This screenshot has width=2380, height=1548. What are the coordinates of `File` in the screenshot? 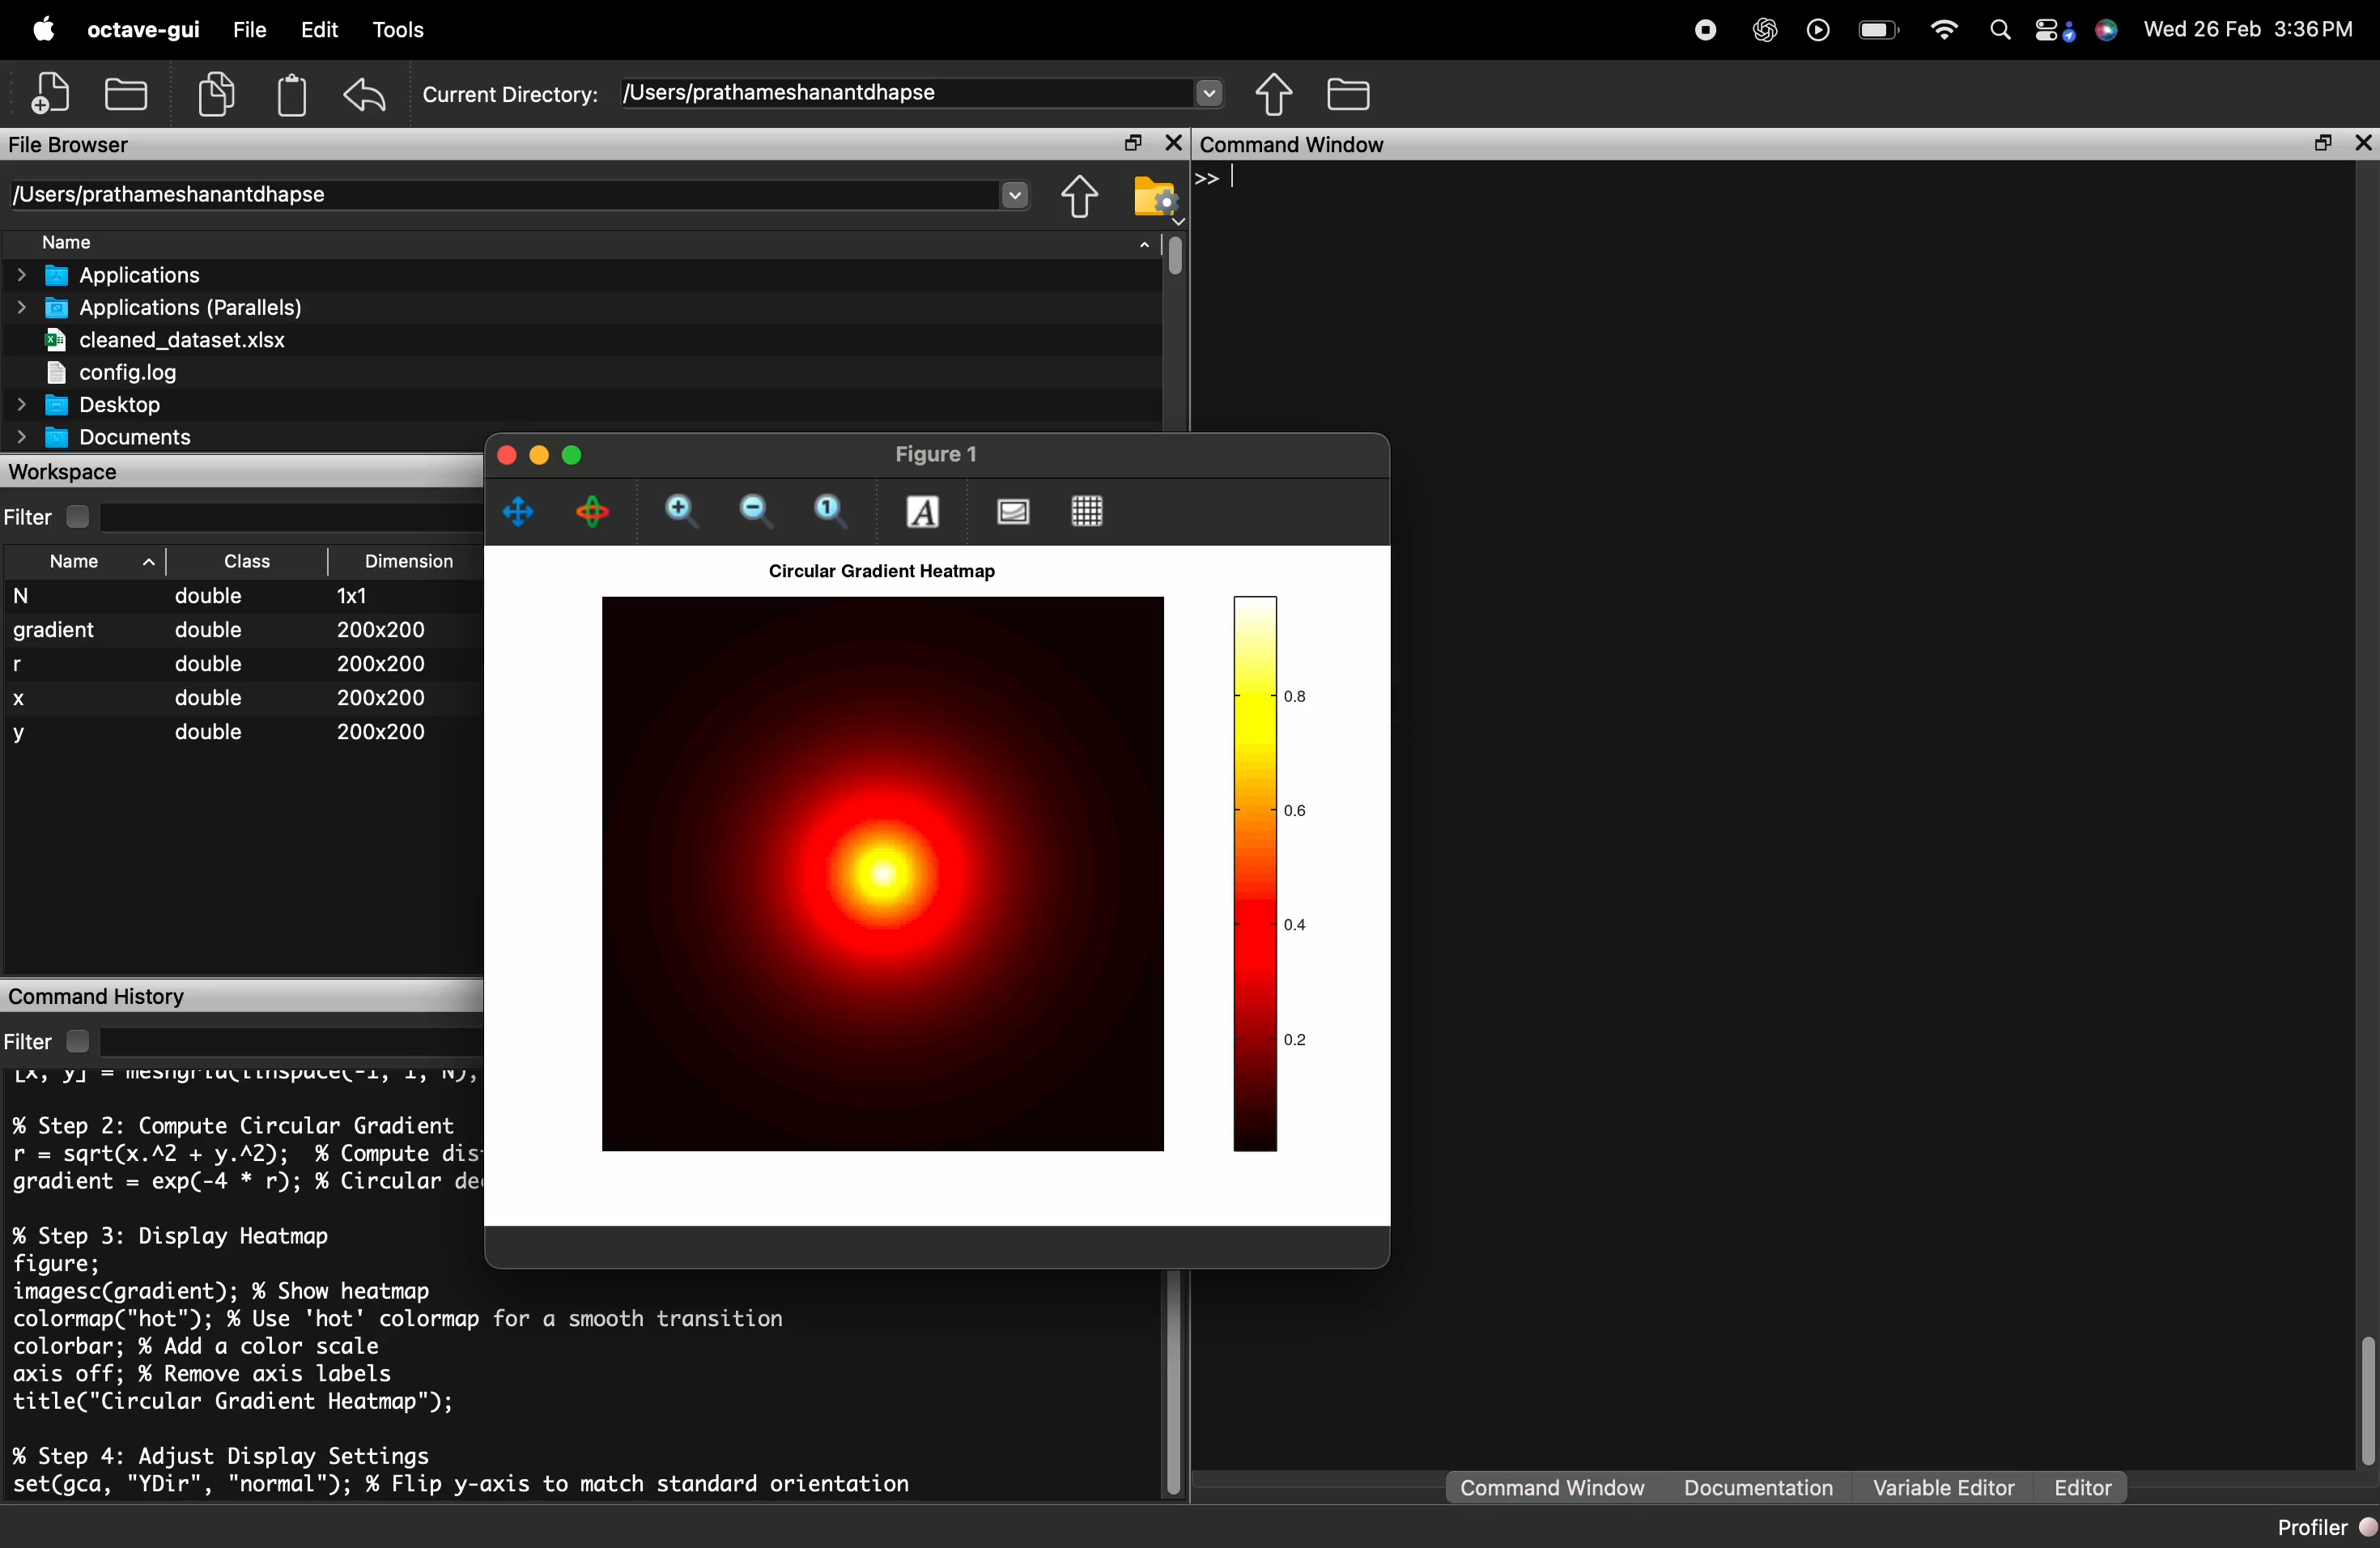 It's located at (250, 30).